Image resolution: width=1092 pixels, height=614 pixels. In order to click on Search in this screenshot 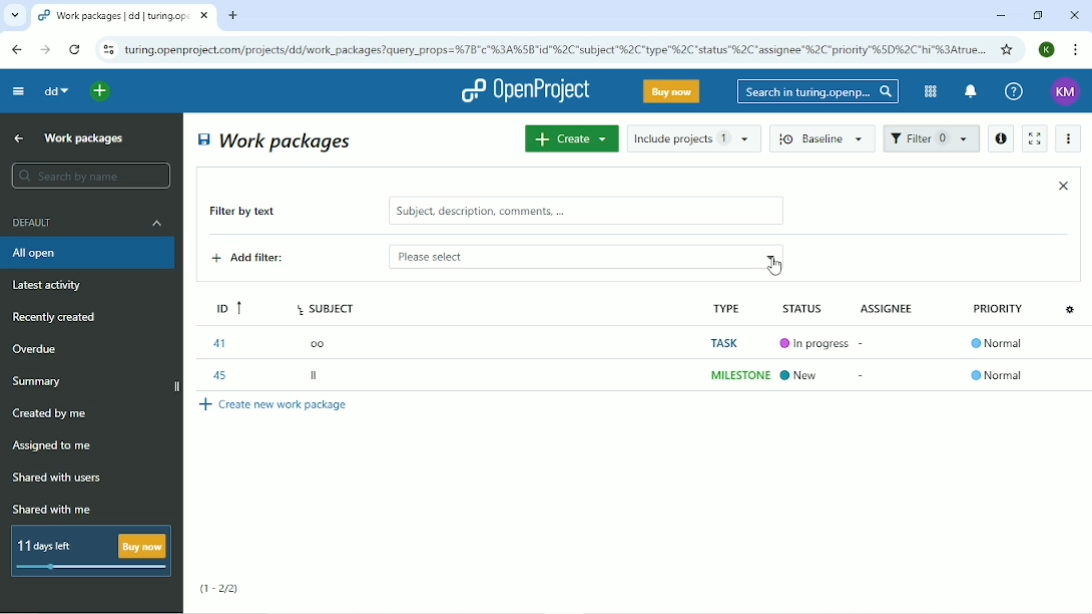, I will do `click(818, 91)`.